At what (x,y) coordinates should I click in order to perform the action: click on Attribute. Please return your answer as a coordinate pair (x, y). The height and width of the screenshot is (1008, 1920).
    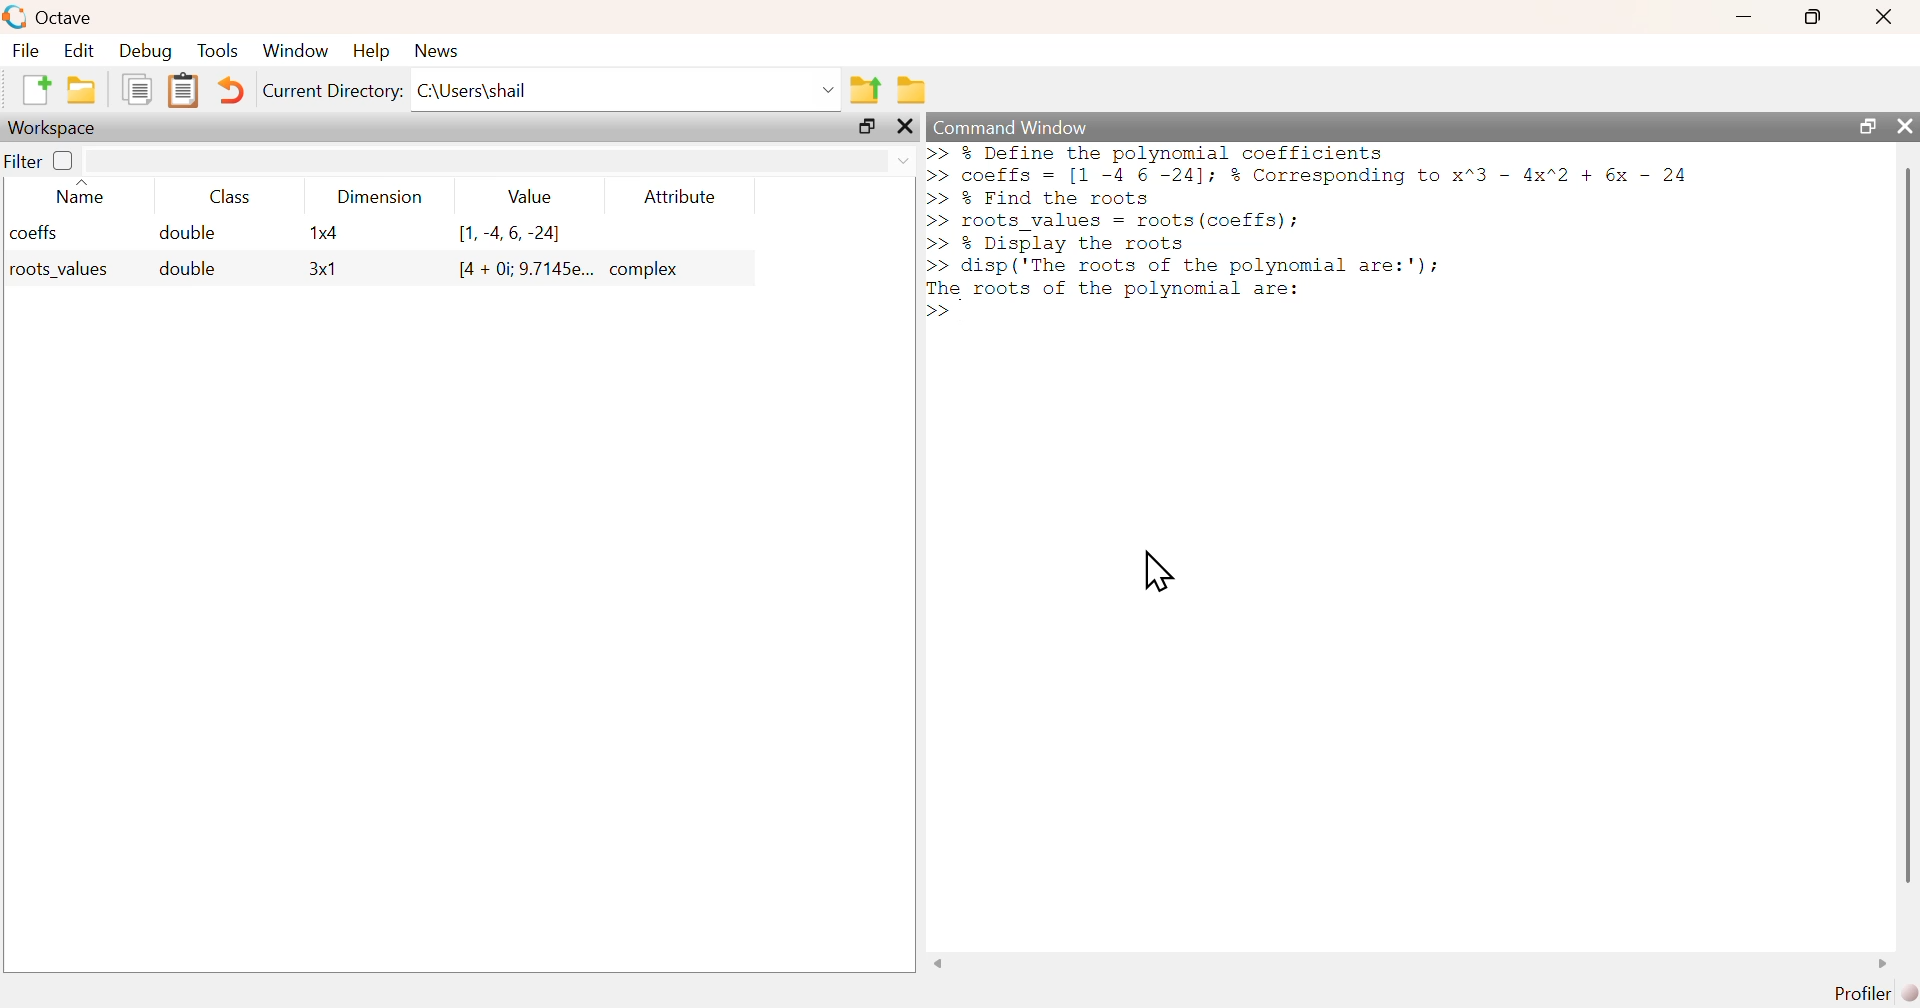
    Looking at the image, I should click on (681, 196).